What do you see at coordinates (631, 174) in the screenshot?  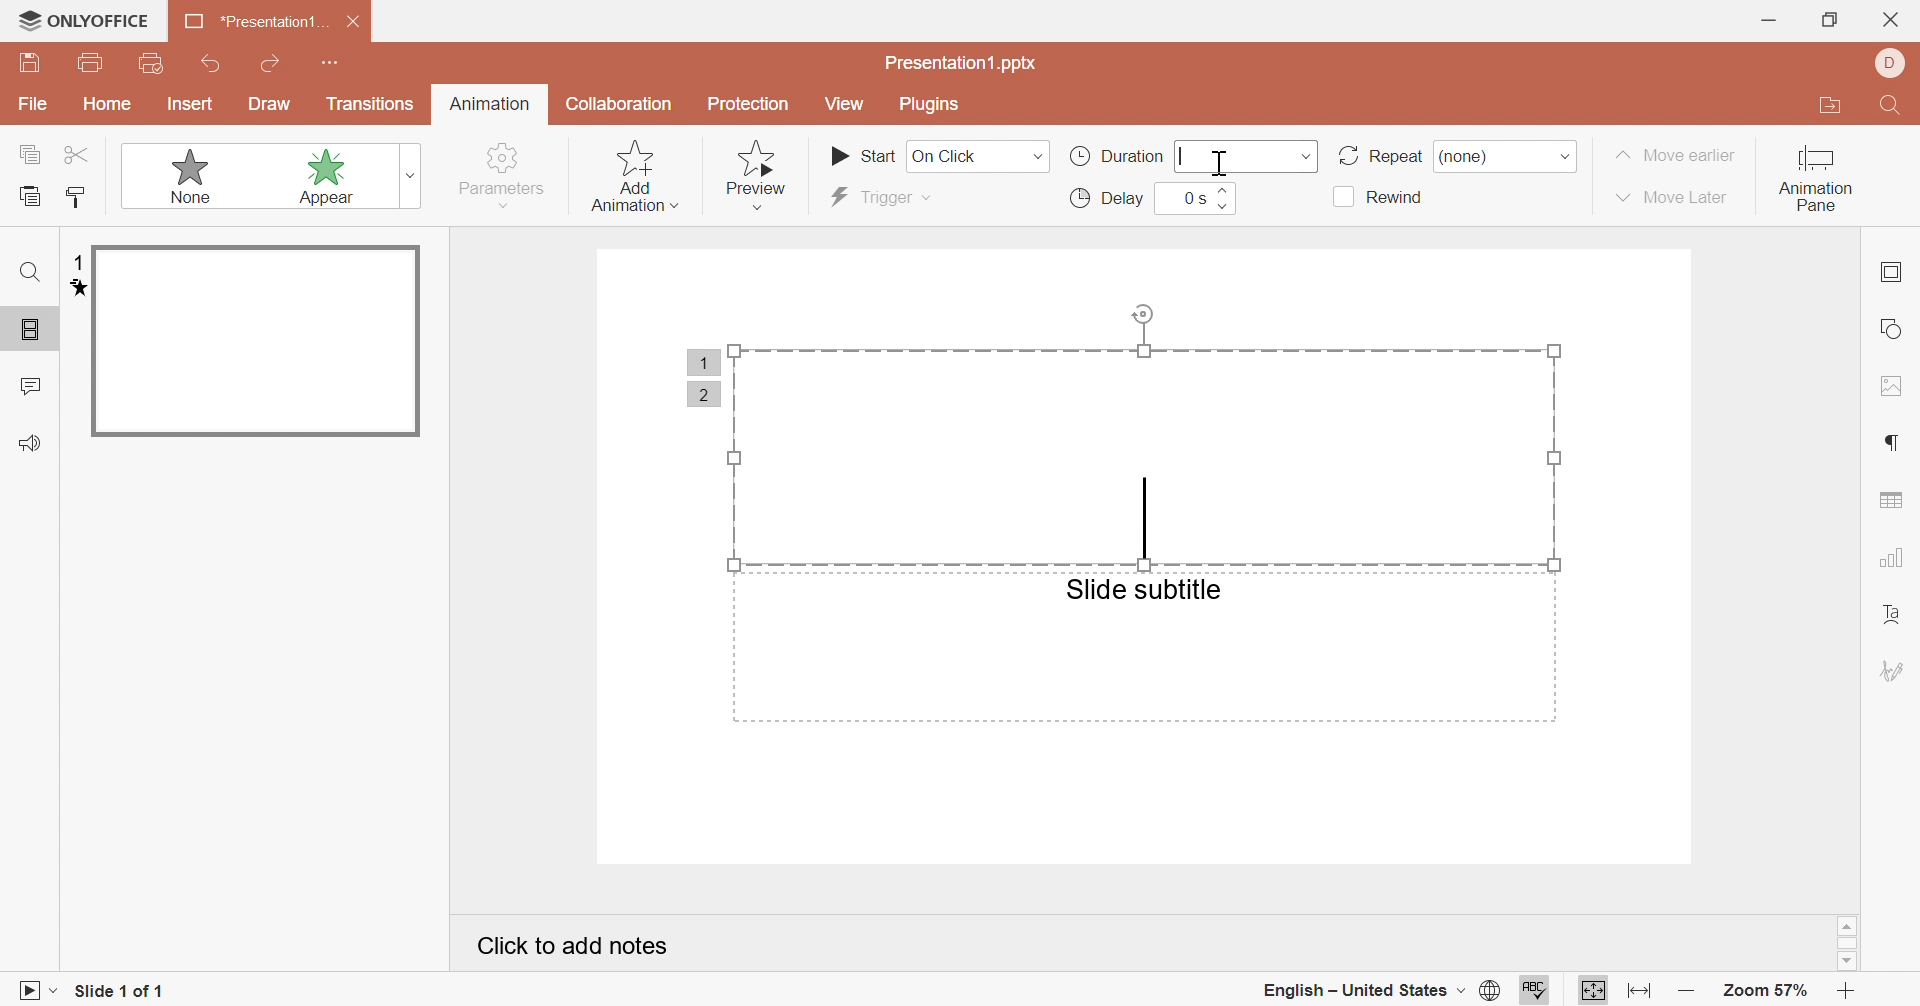 I see `add animation` at bounding box center [631, 174].